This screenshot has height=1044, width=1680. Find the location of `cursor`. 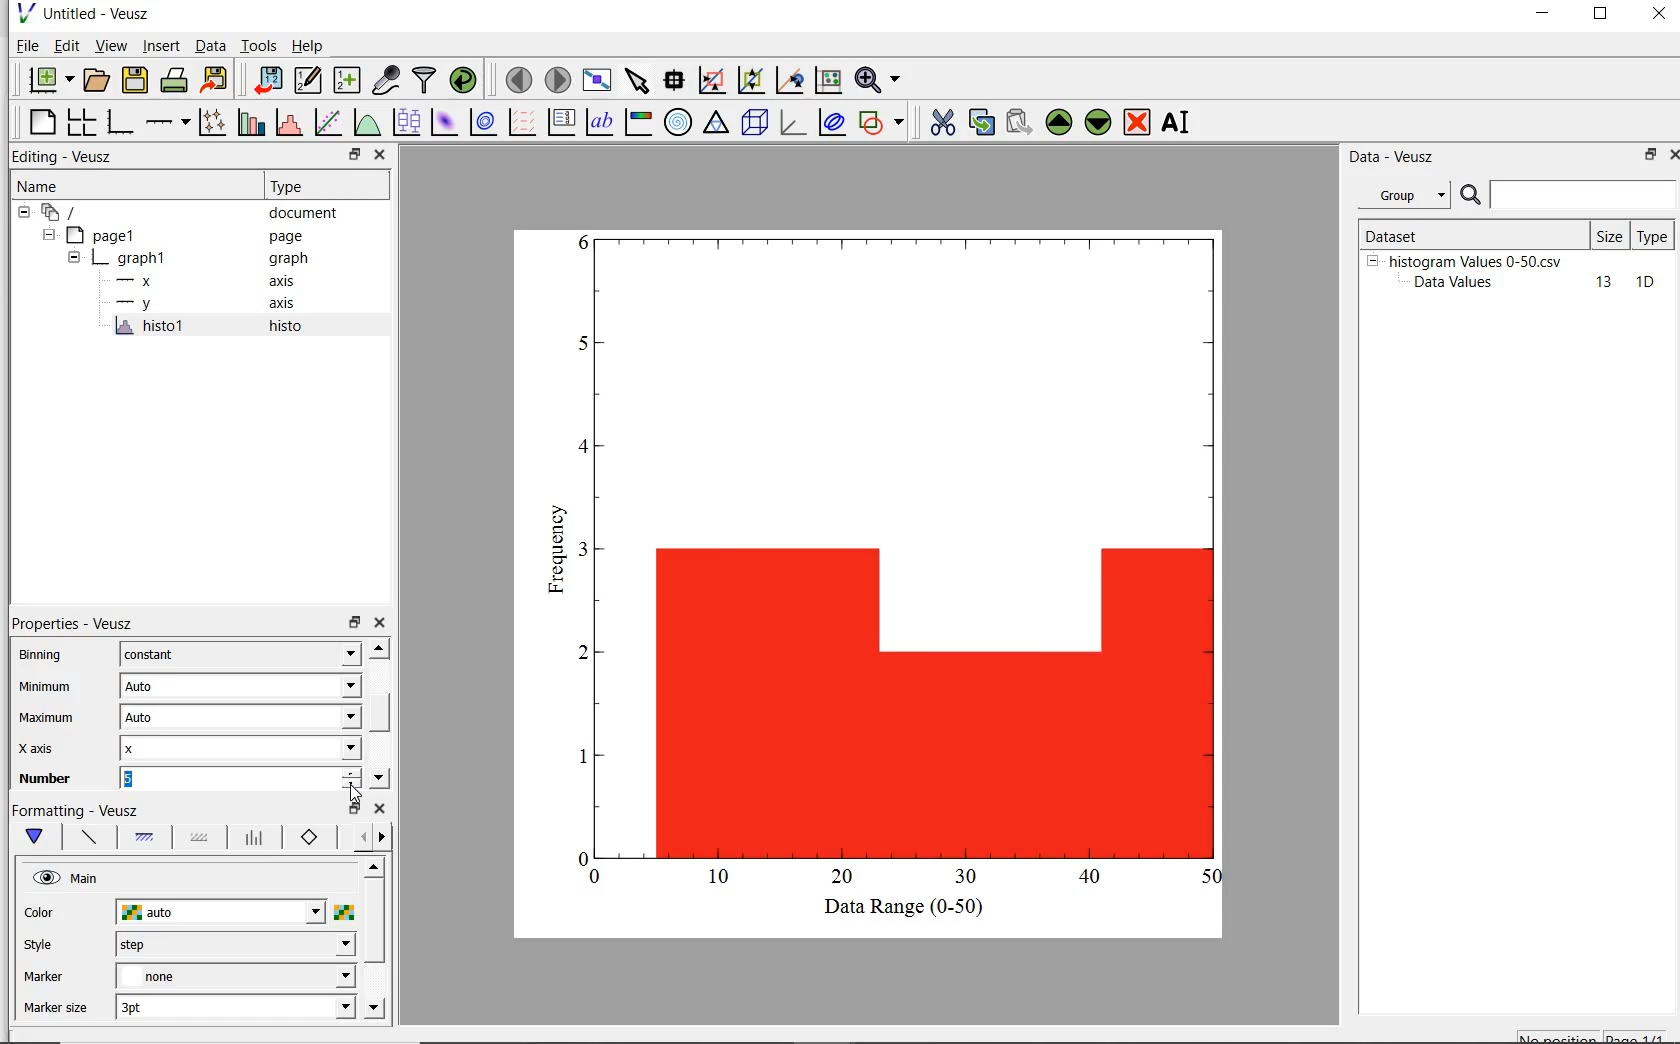

cursor is located at coordinates (355, 793).